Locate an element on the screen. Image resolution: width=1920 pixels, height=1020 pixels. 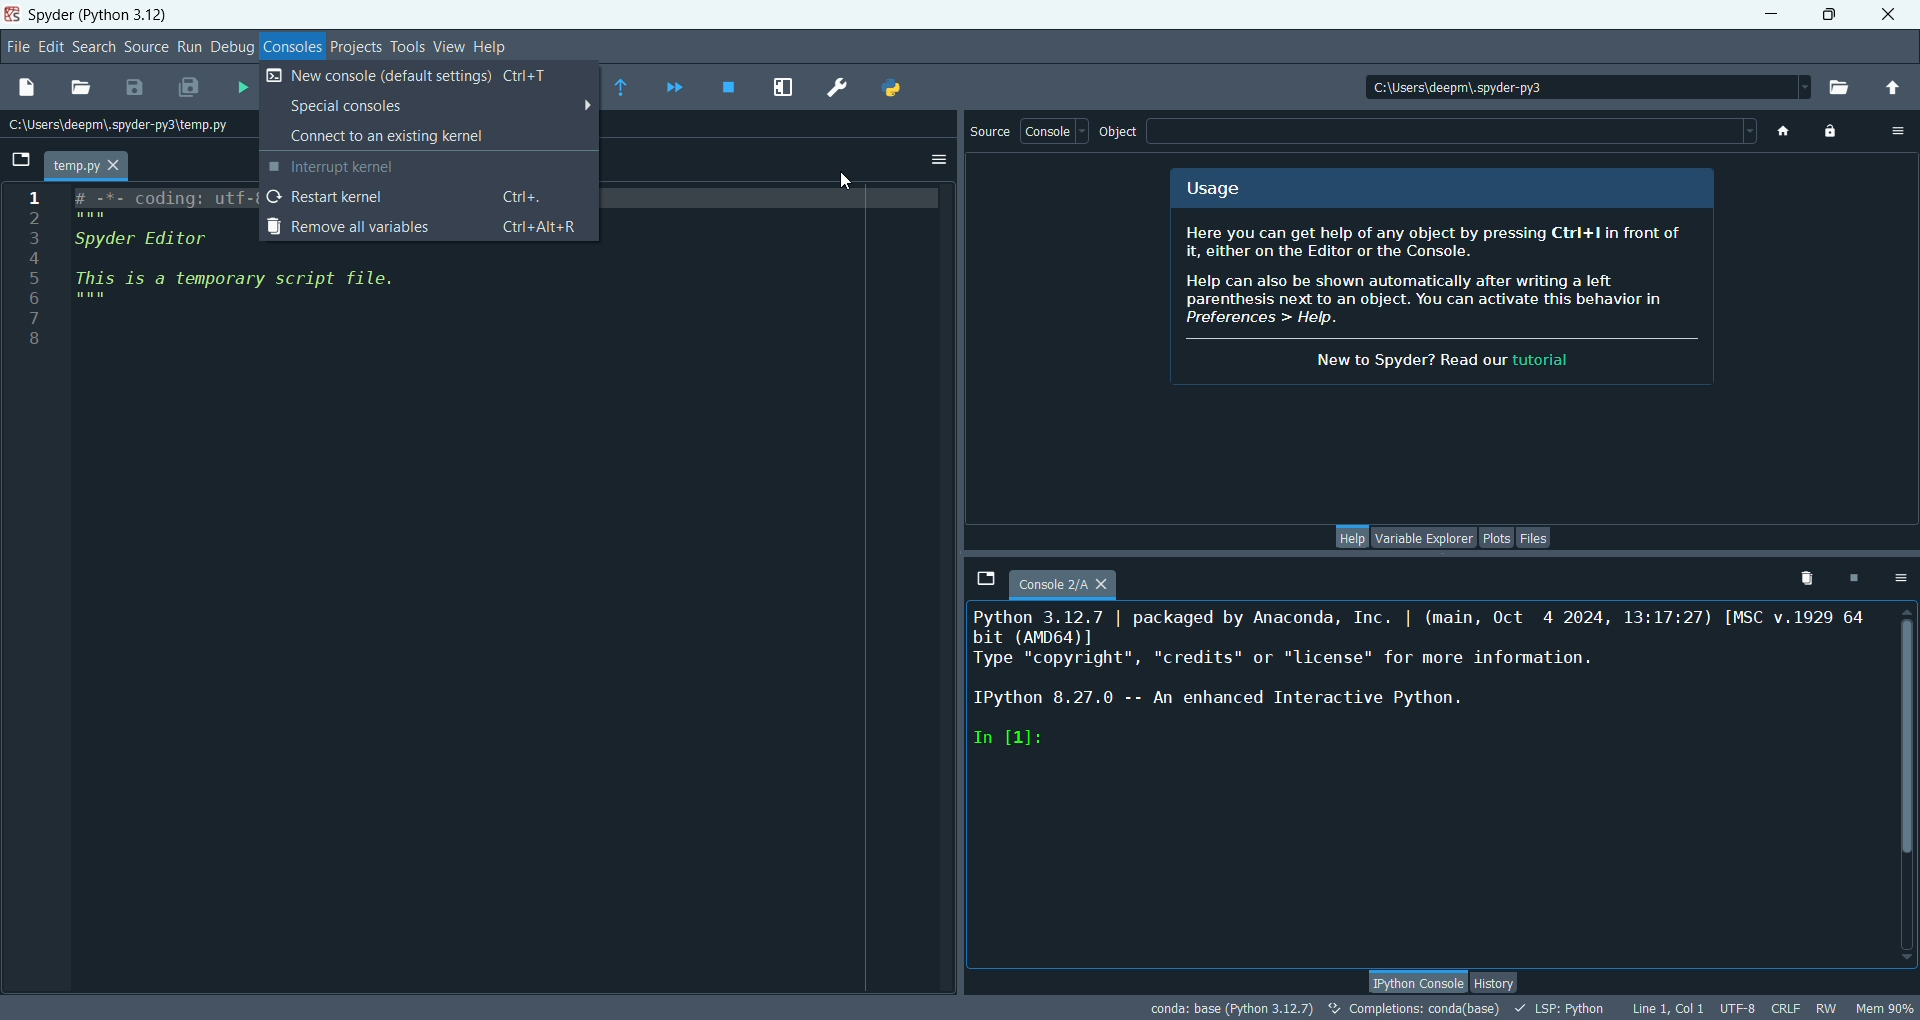
restart kernel is located at coordinates (425, 196).